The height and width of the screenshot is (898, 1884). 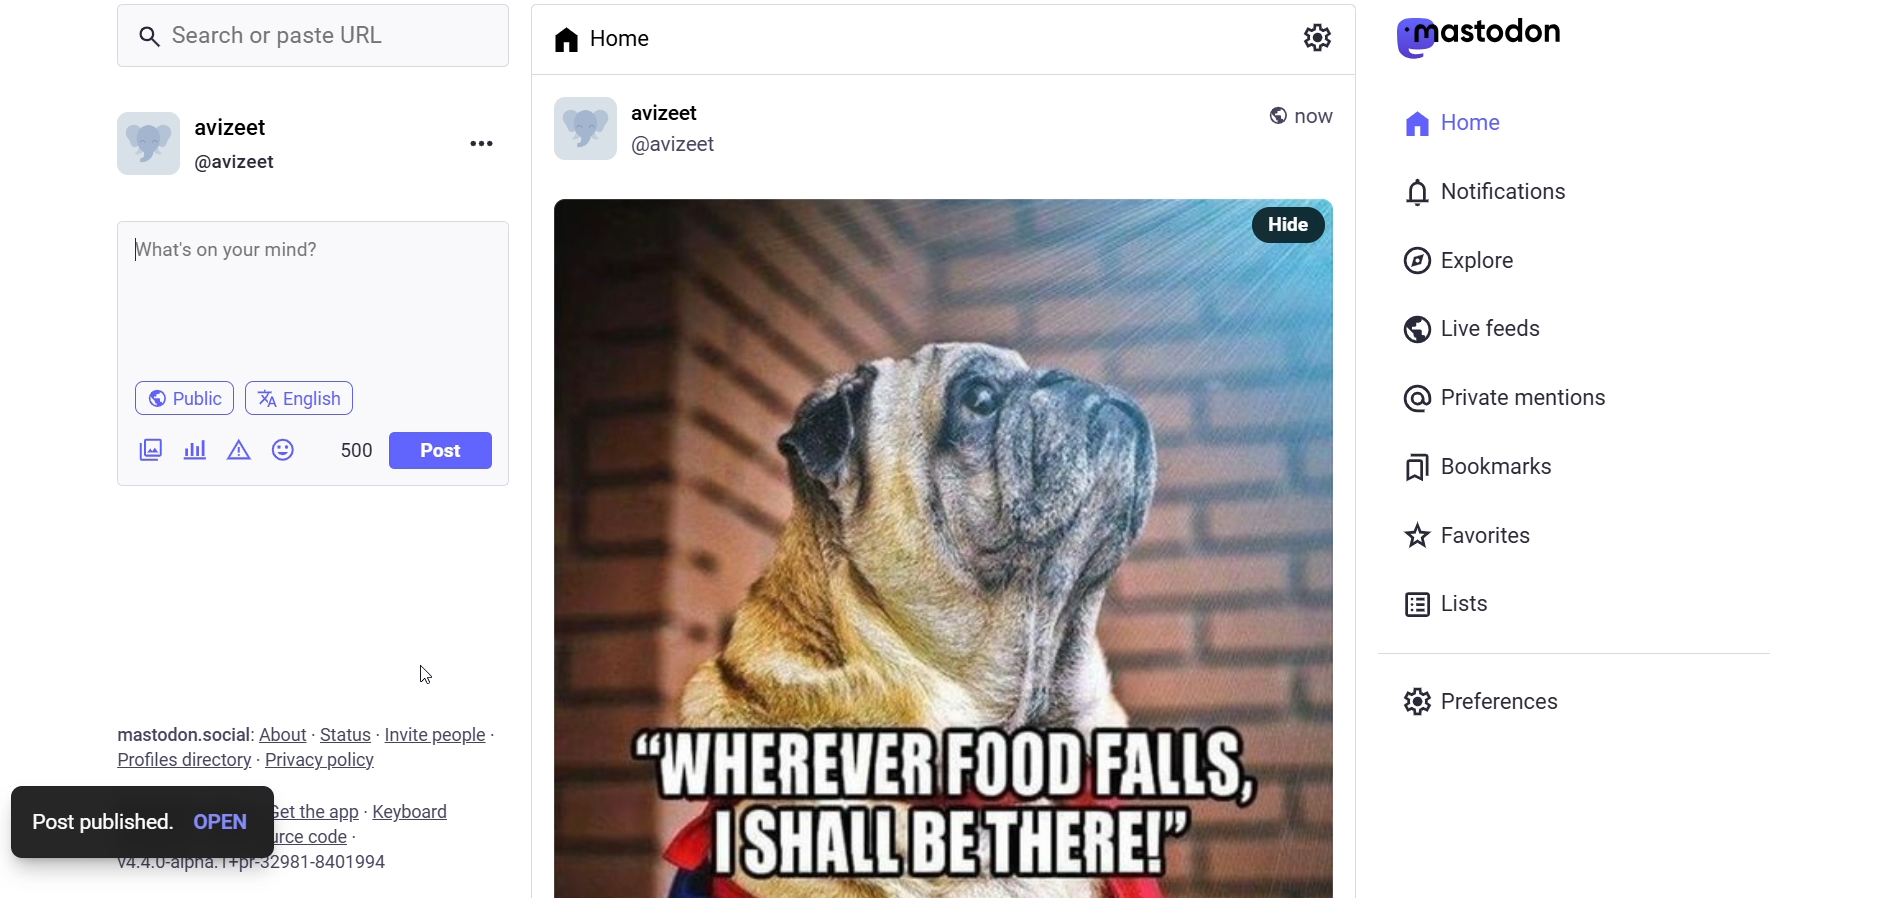 I want to click on hide, so click(x=1295, y=223).